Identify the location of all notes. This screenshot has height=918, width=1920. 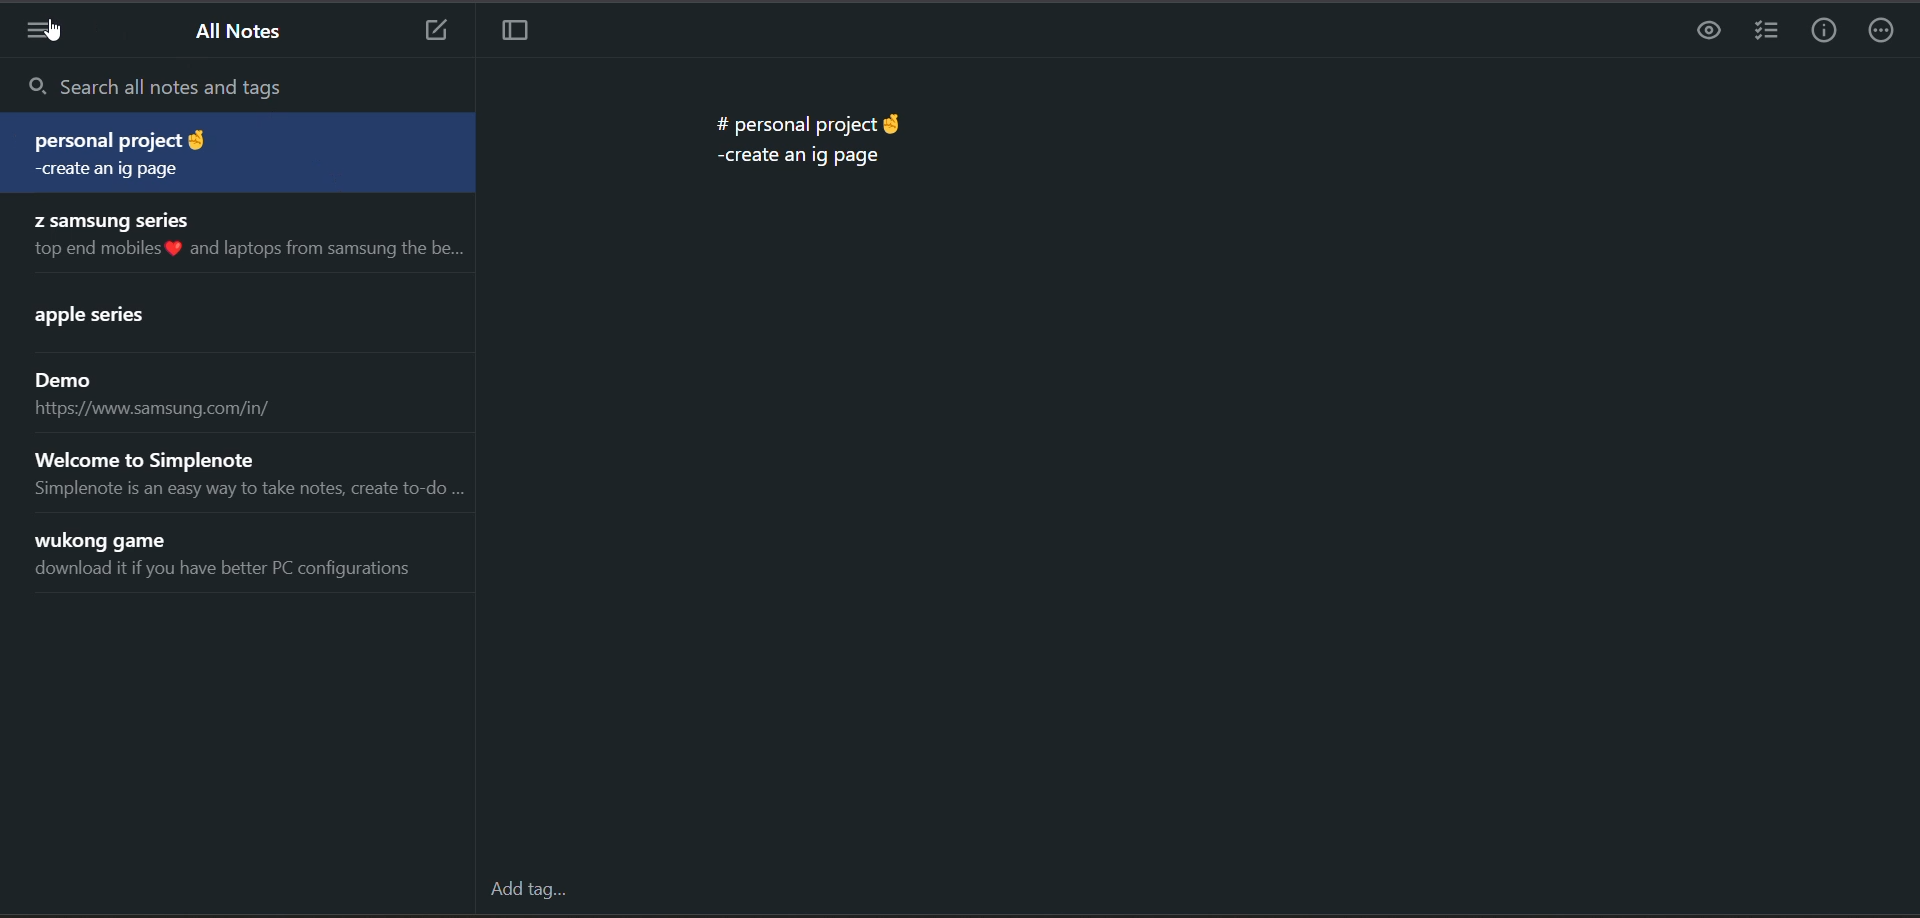
(233, 33).